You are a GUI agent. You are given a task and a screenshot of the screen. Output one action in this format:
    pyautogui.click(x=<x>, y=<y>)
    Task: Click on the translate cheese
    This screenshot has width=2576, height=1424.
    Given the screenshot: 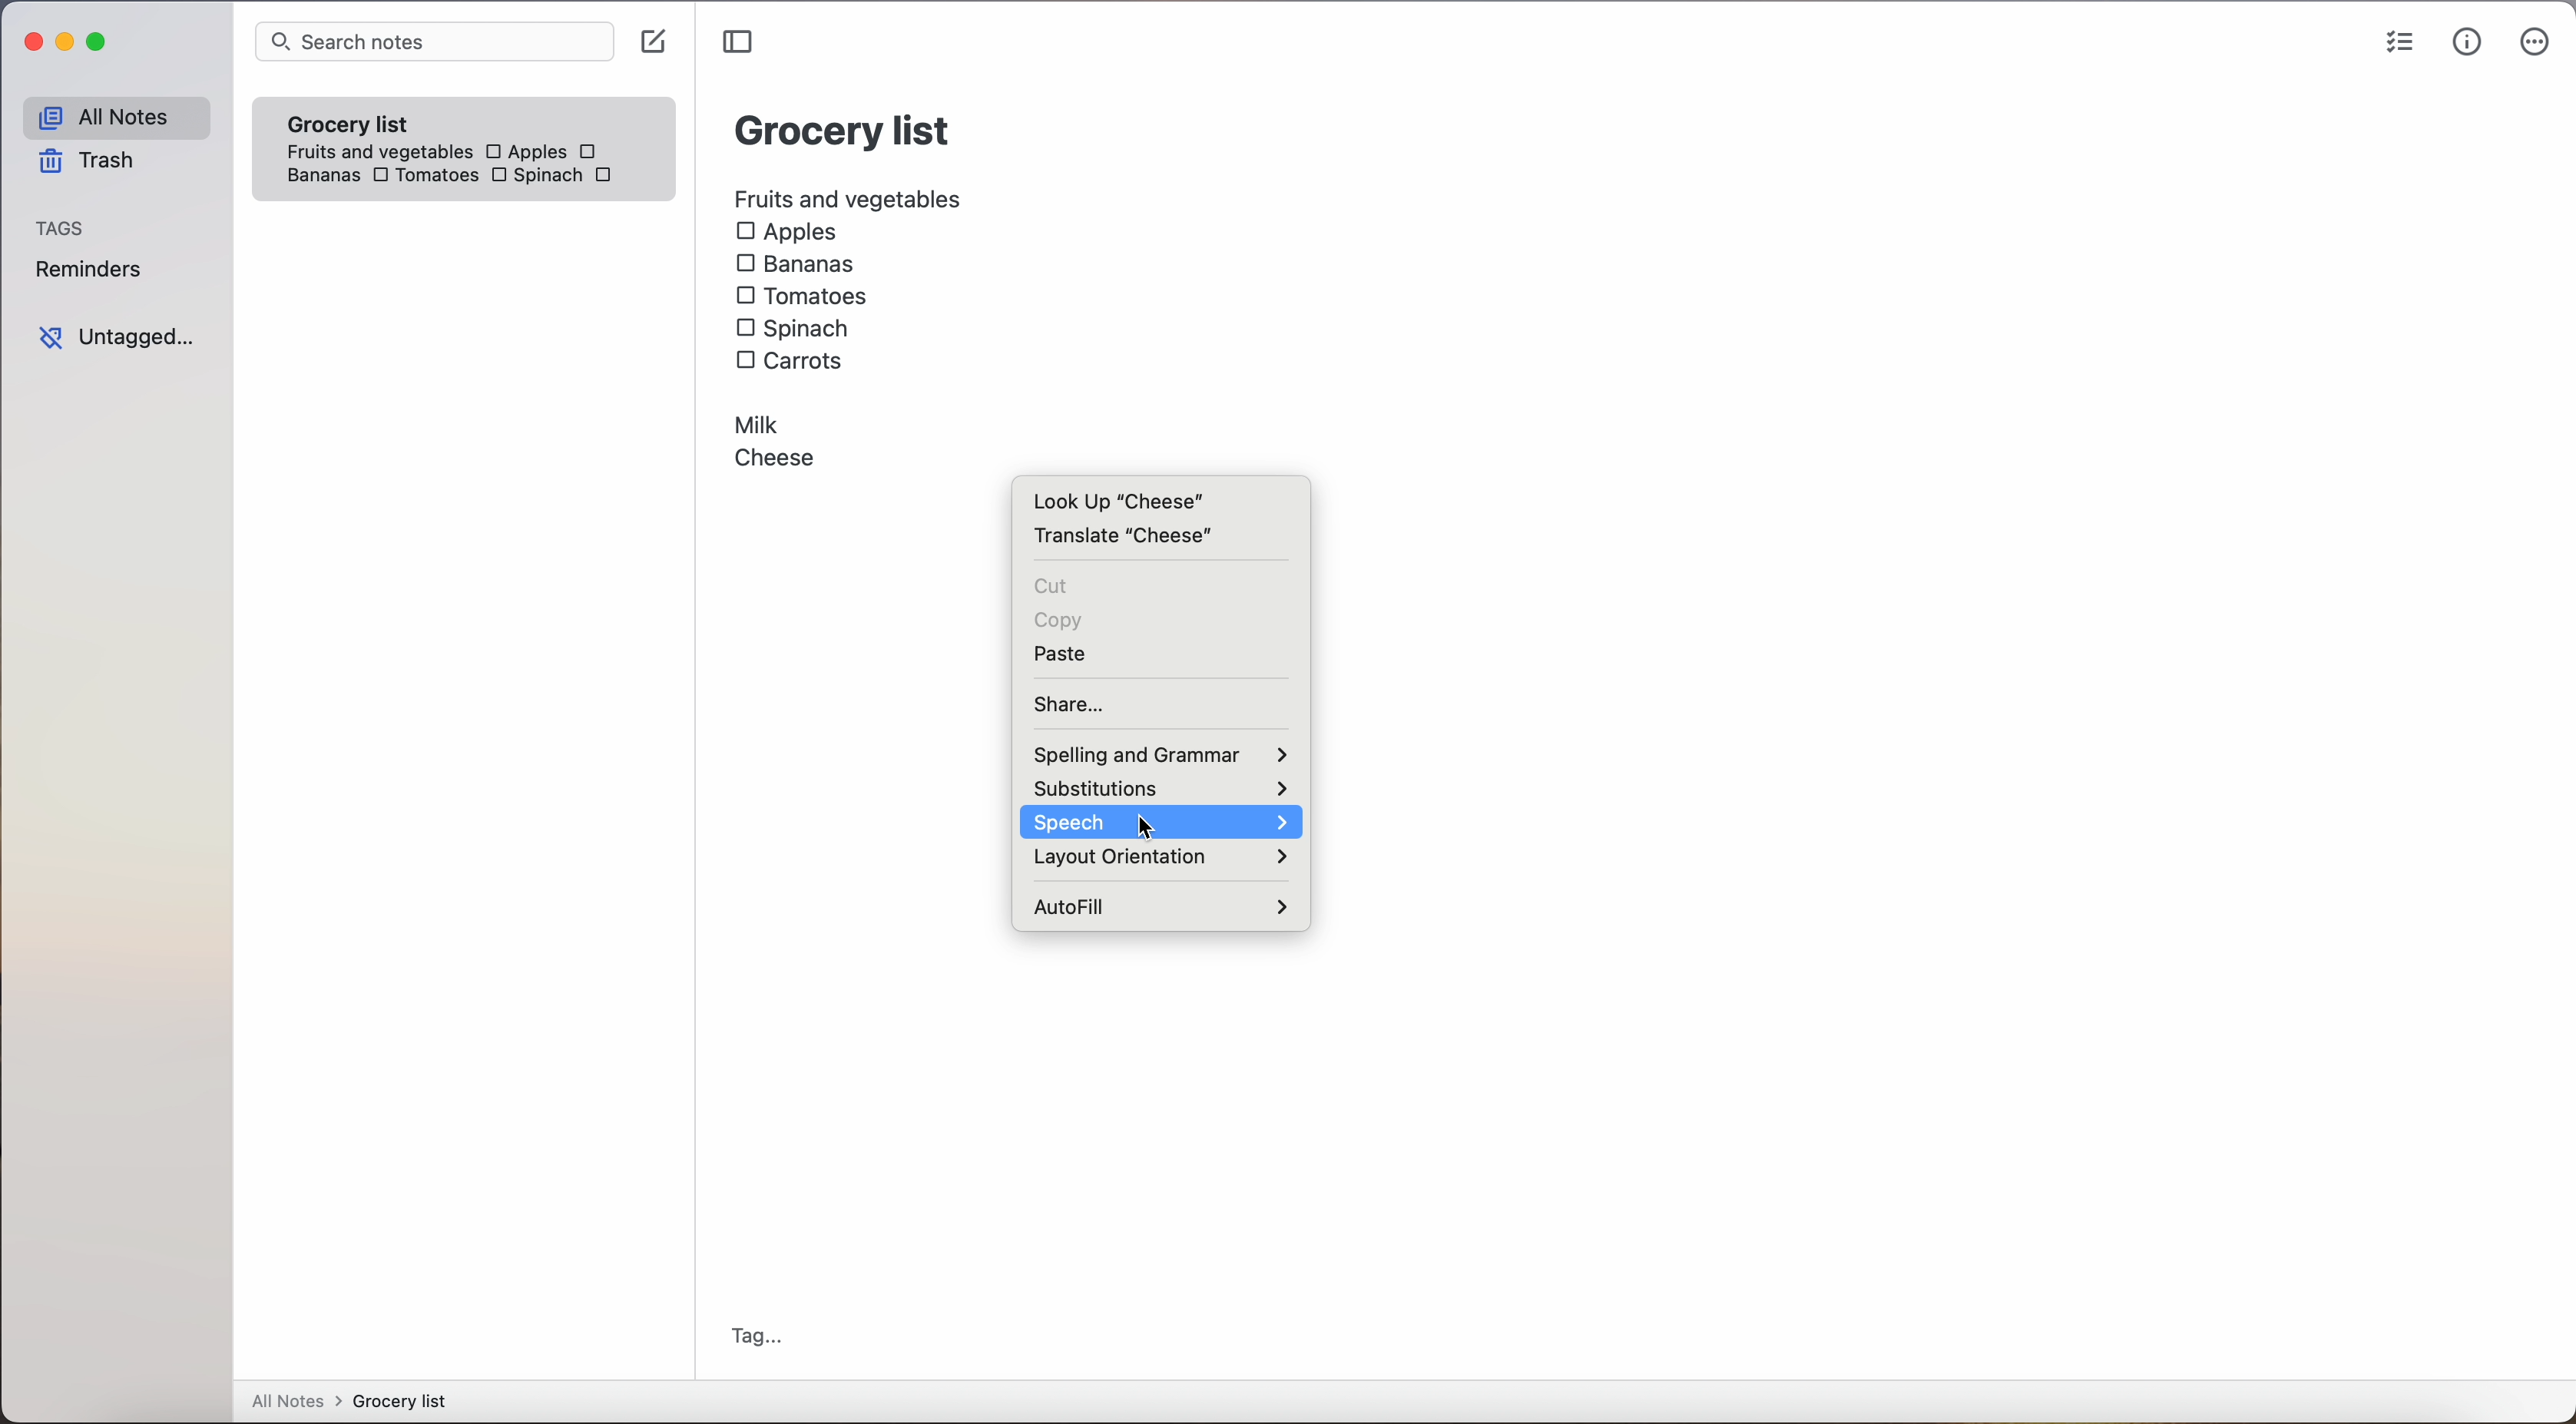 What is the action you would take?
    pyautogui.click(x=1128, y=540)
    